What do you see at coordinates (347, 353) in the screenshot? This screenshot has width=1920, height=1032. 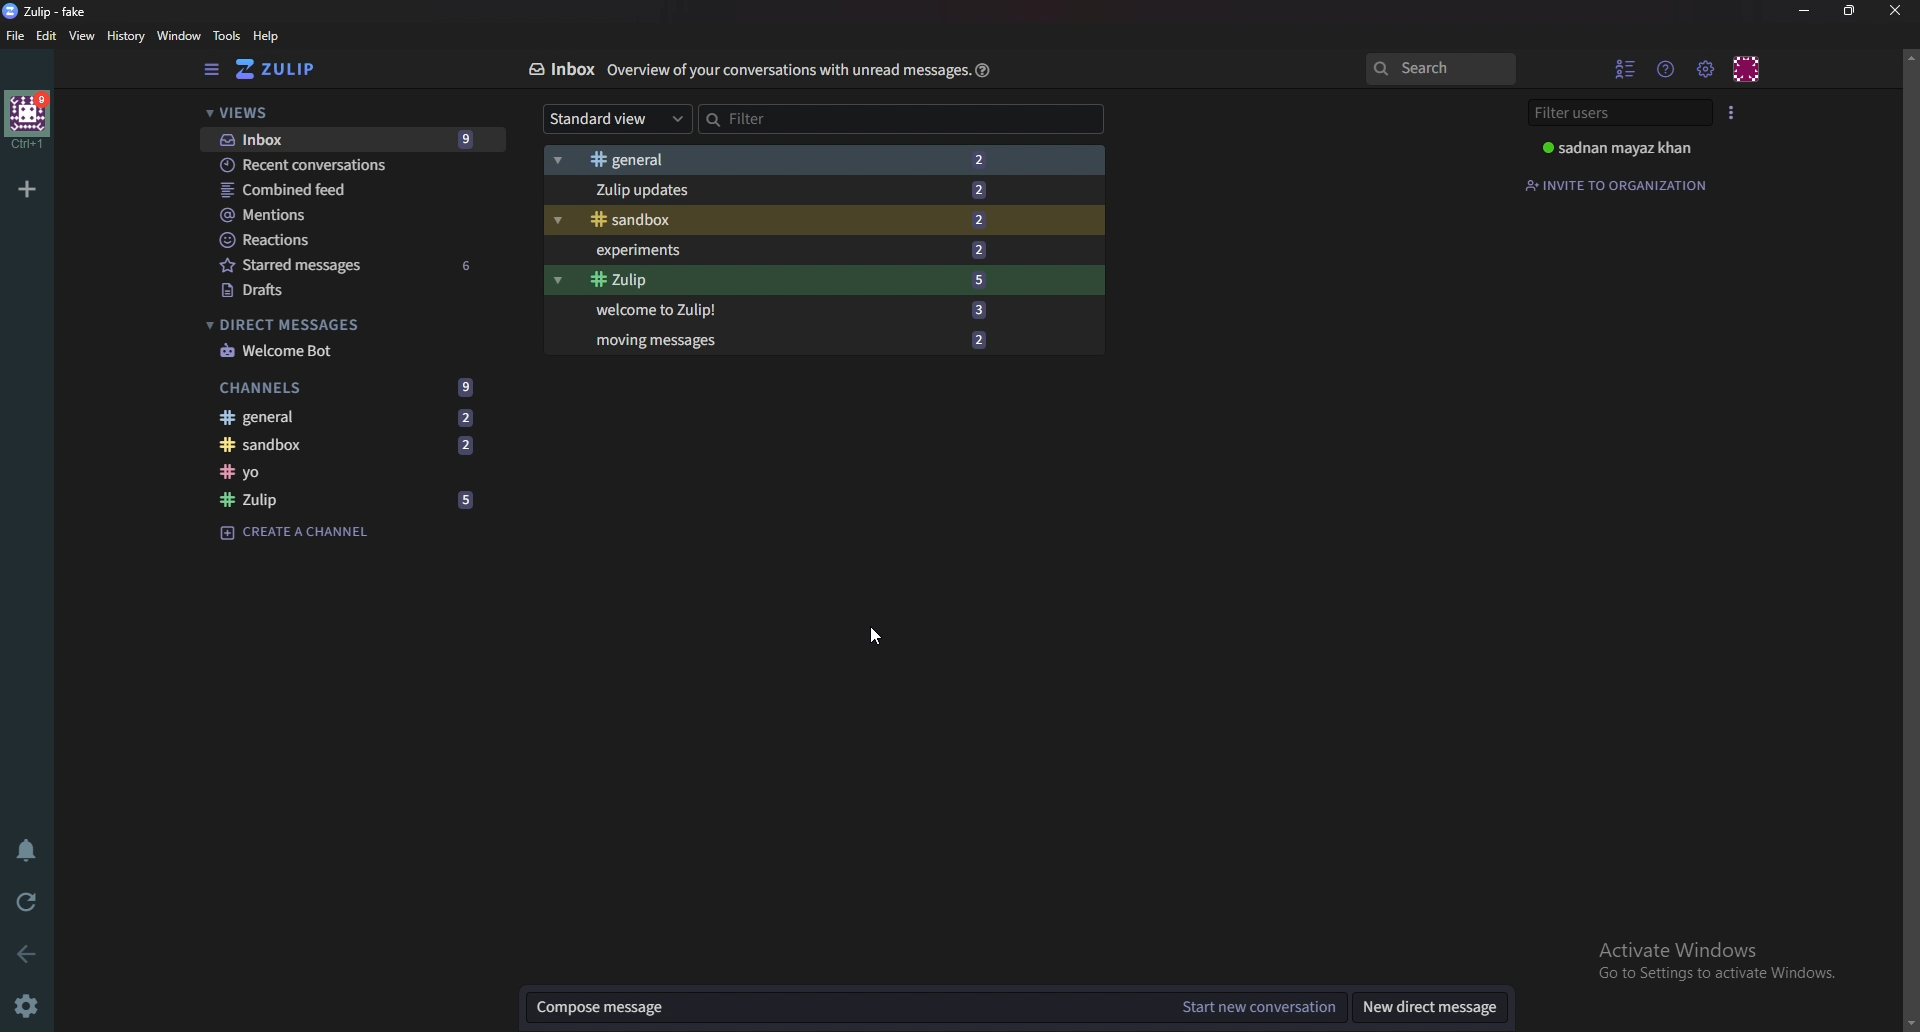 I see `Welcome bot` at bounding box center [347, 353].